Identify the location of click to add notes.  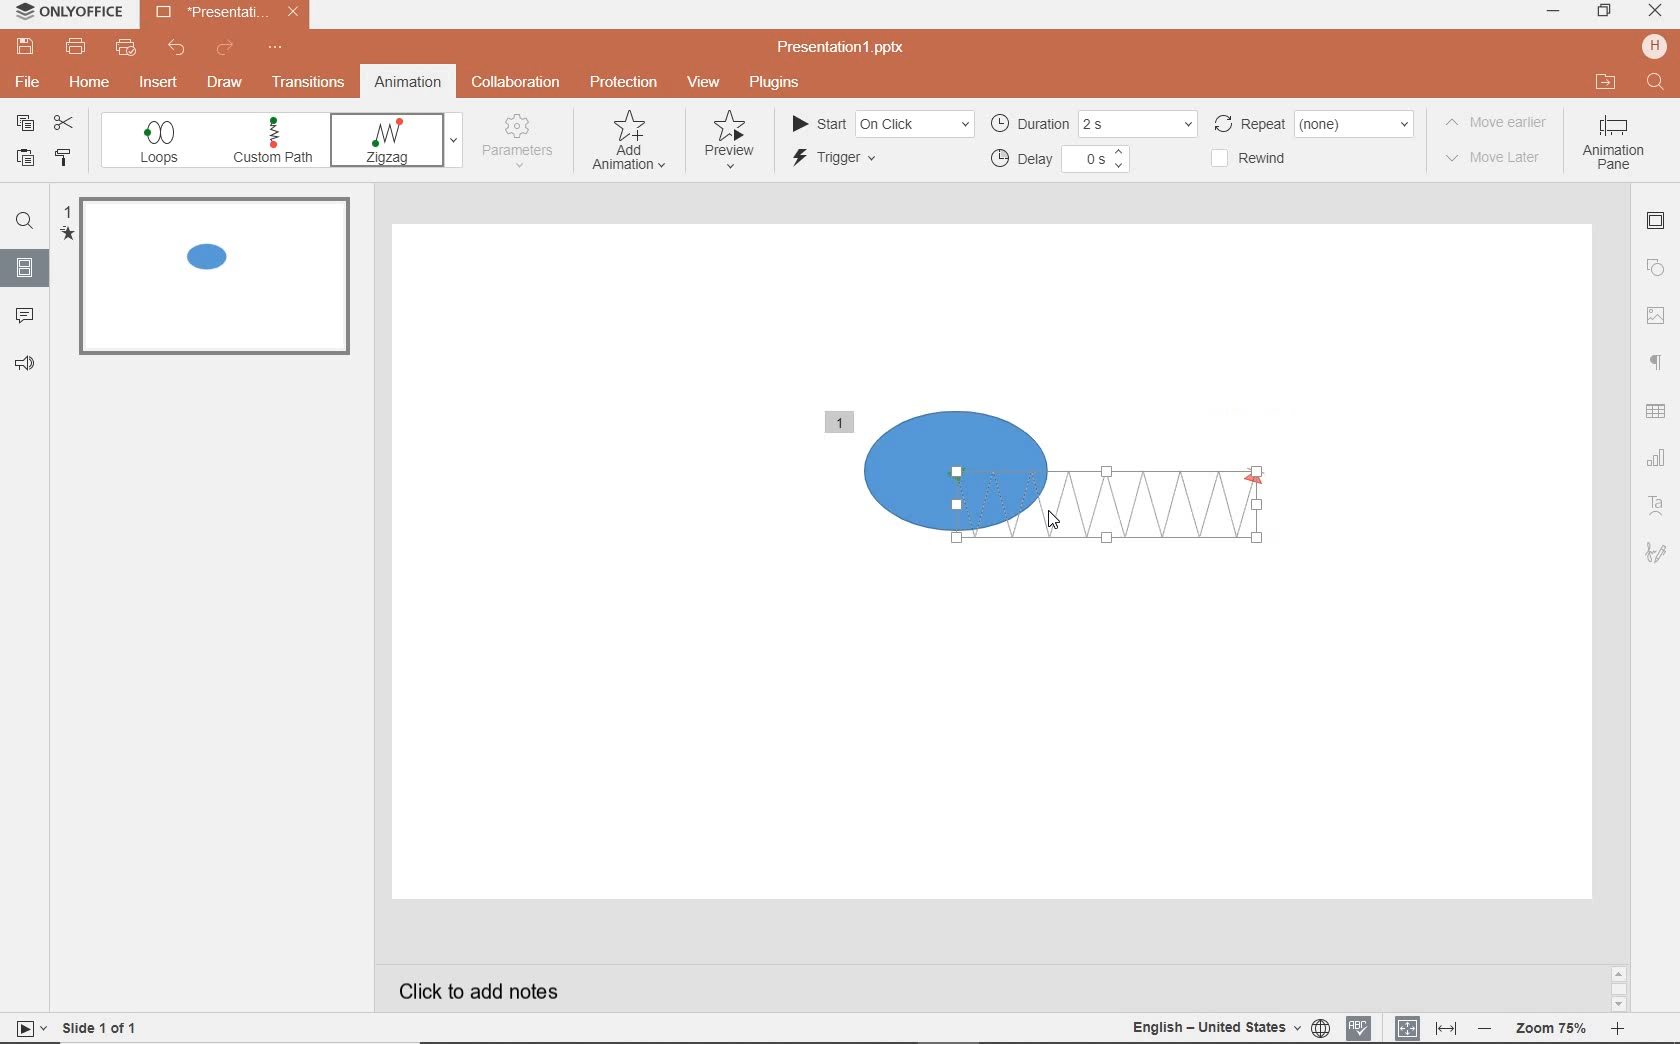
(484, 985).